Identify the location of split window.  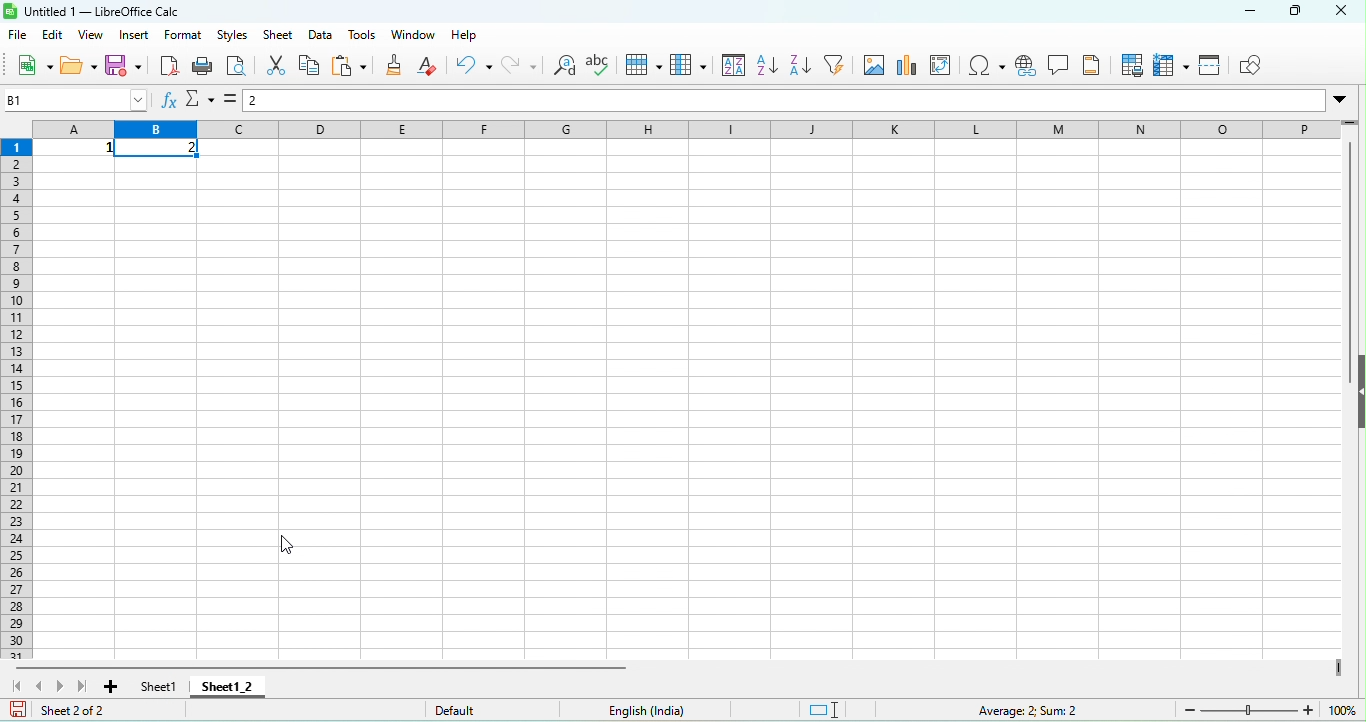
(1212, 67).